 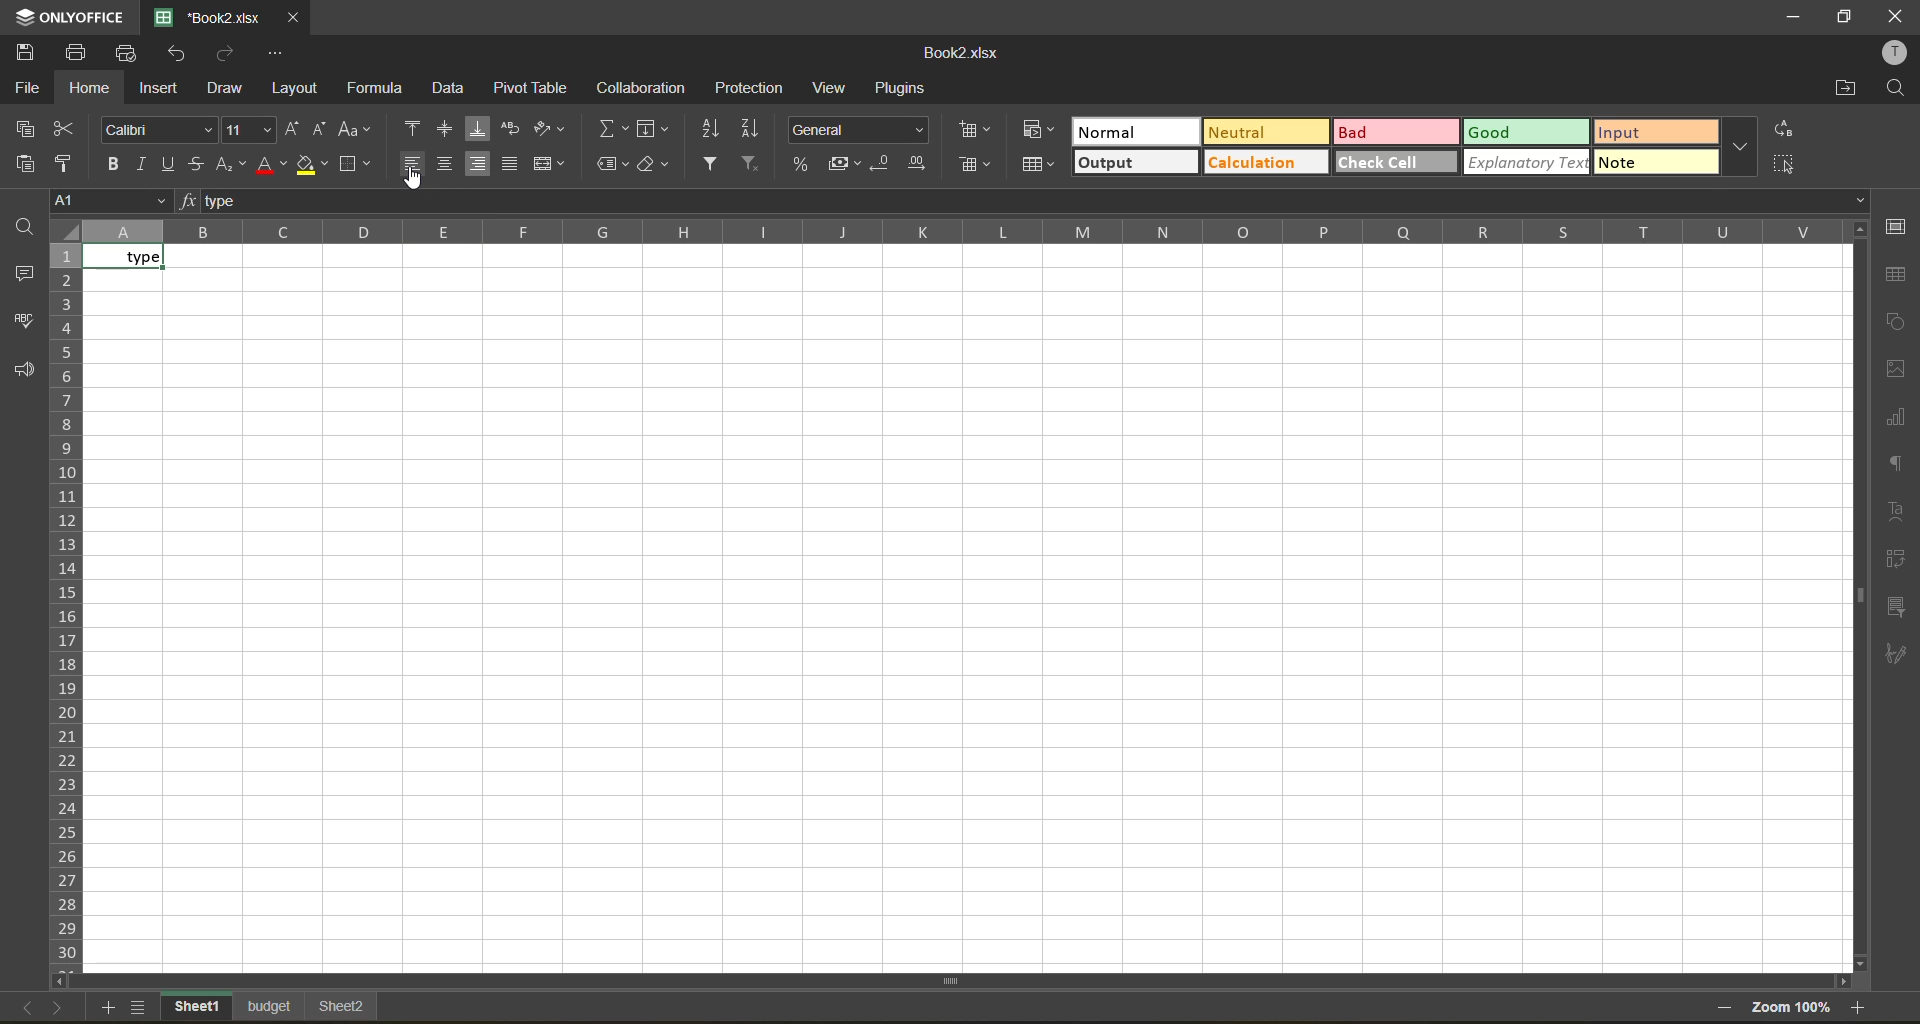 What do you see at coordinates (1848, 17) in the screenshot?
I see `maximize` at bounding box center [1848, 17].